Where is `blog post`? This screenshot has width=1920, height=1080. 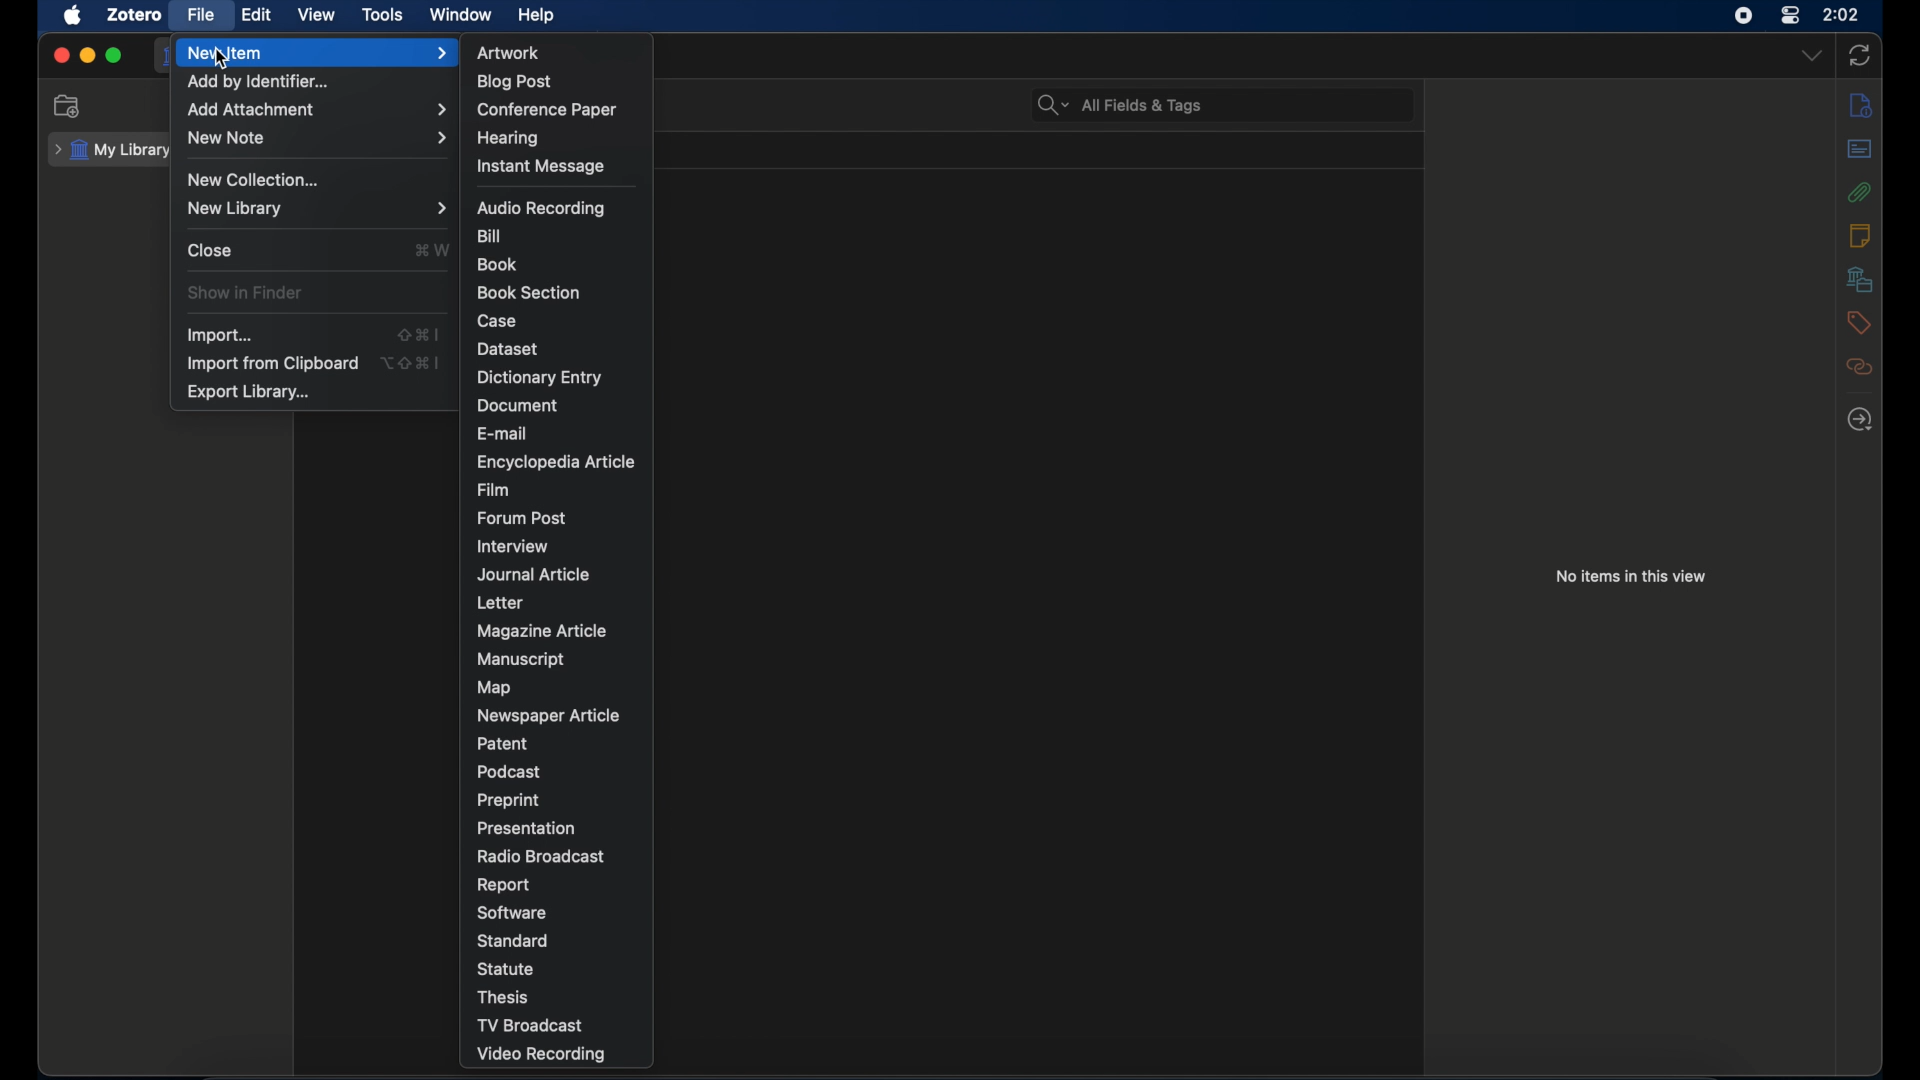 blog post is located at coordinates (517, 82).